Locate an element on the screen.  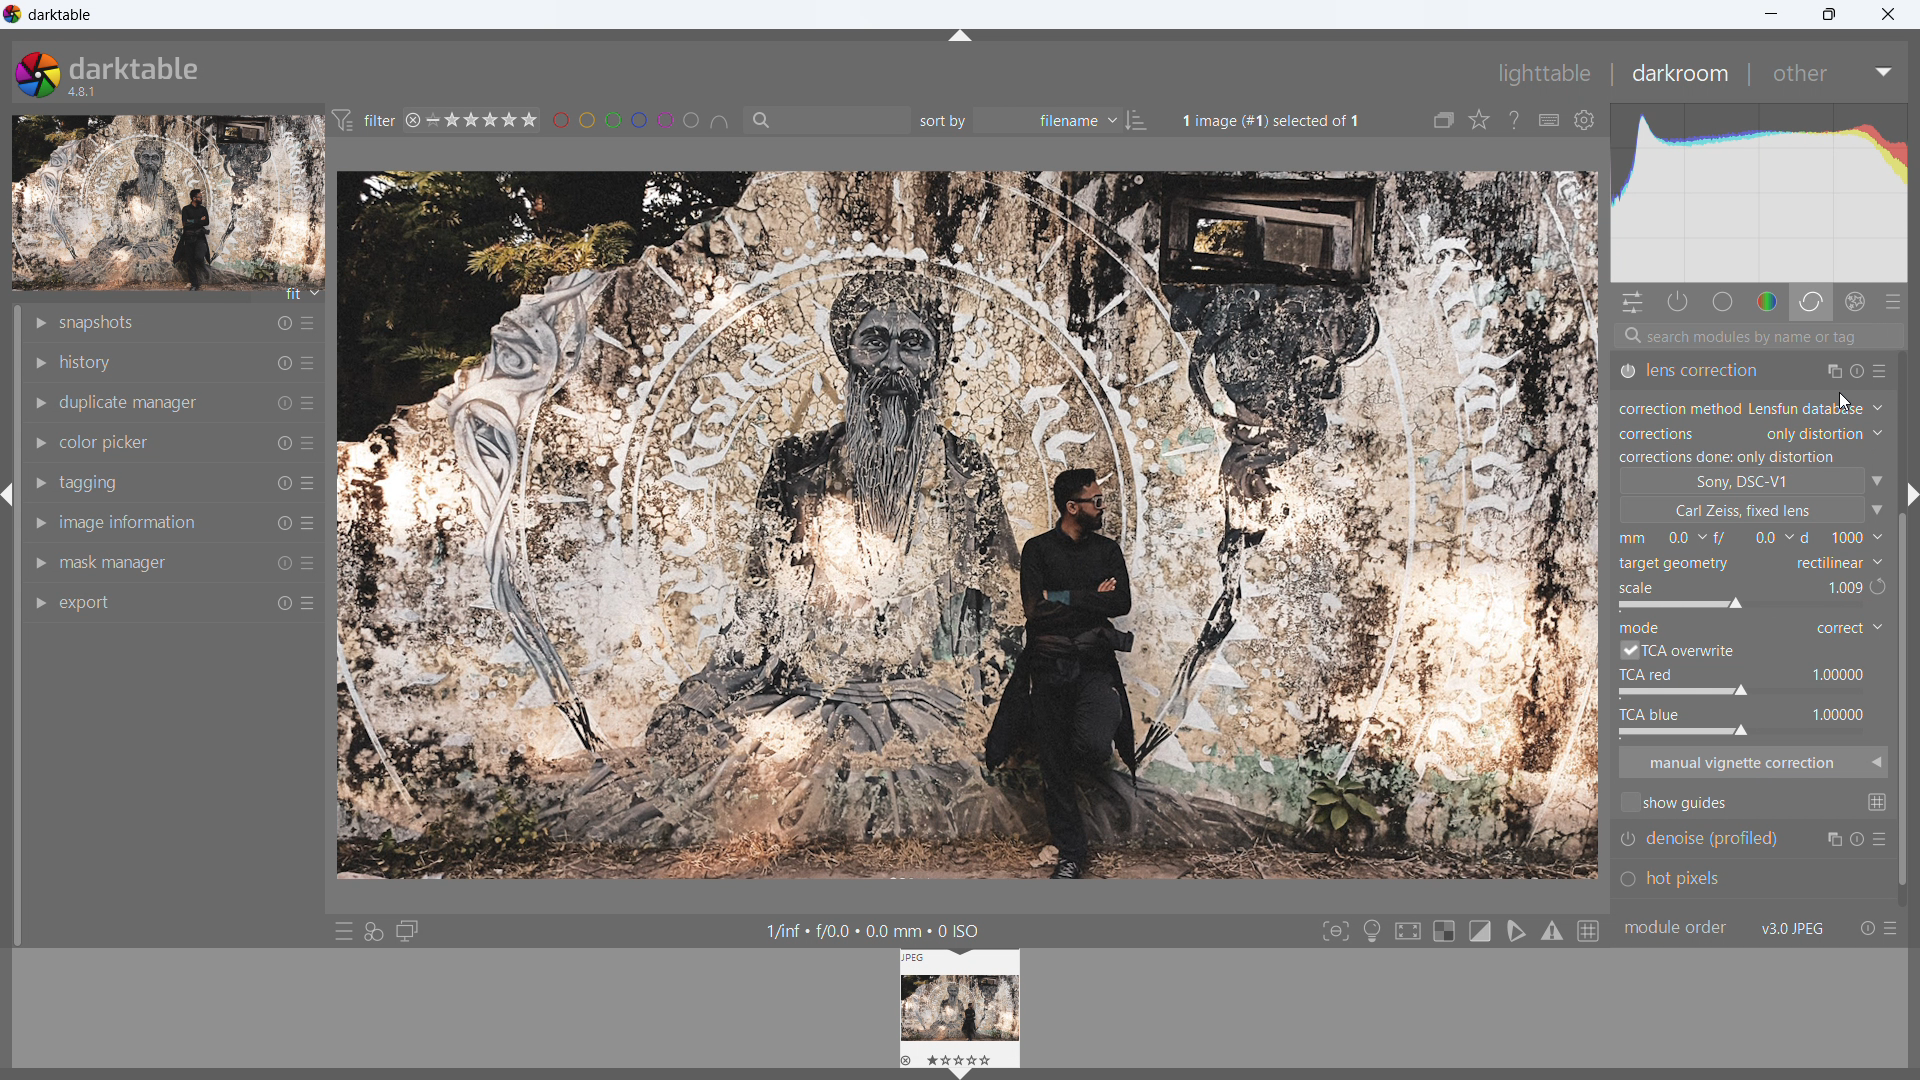
toggle indication for raw overexposure is located at coordinates (1445, 931).